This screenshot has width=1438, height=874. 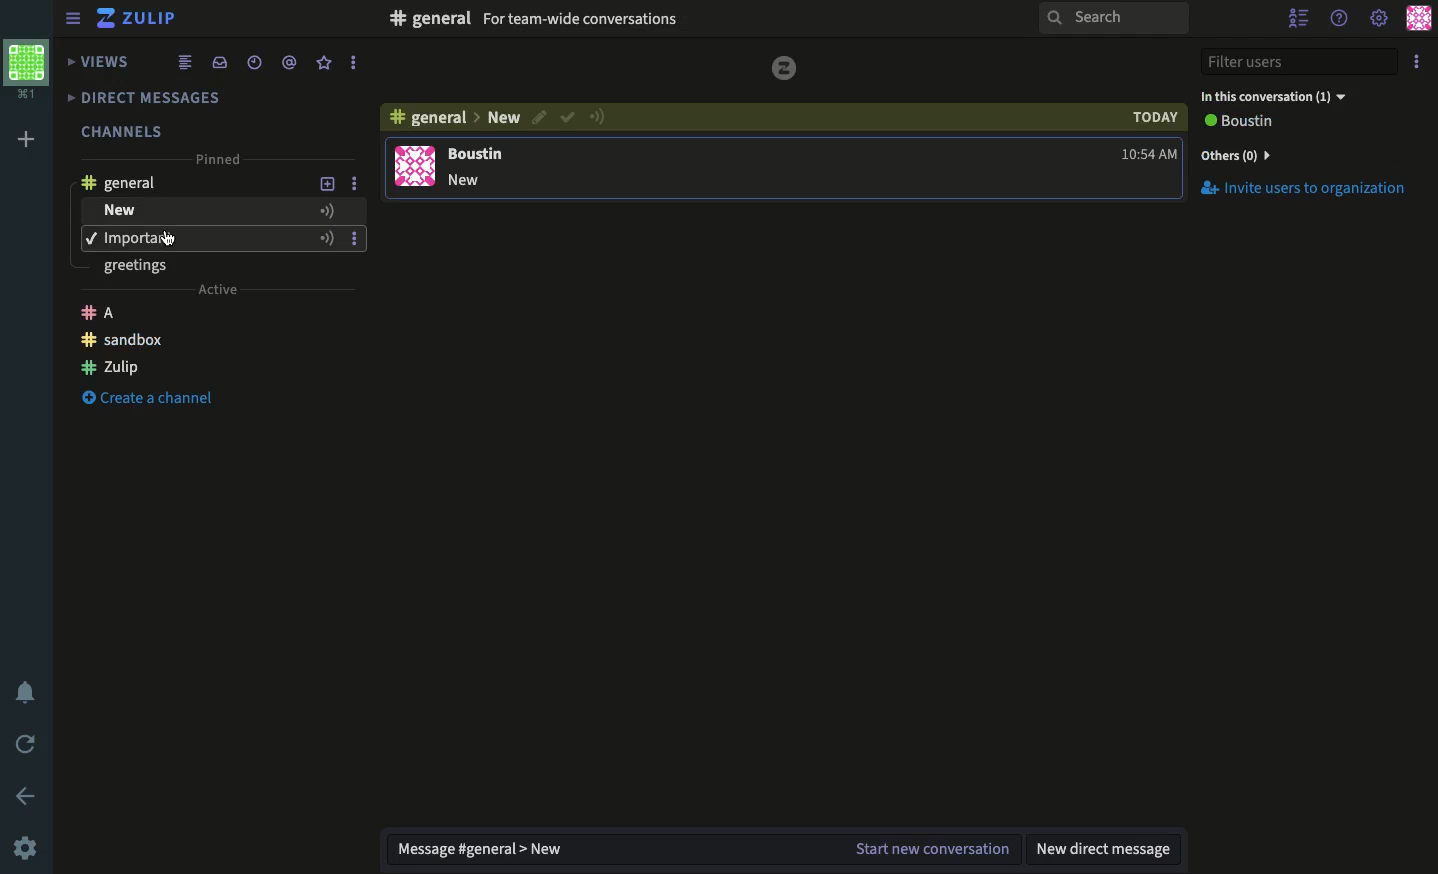 I want to click on Active, so click(x=218, y=292).